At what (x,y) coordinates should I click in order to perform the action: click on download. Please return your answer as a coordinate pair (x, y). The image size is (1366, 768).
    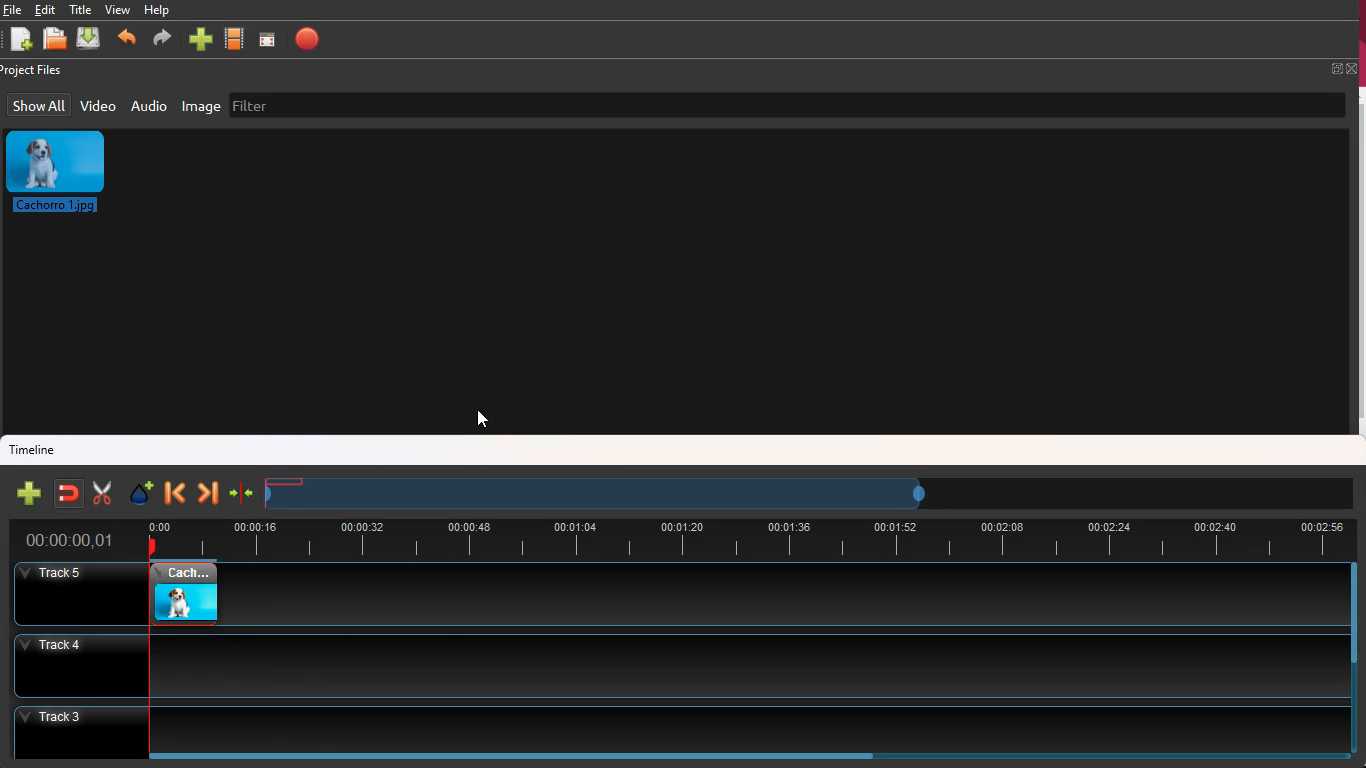
    Looking at the image, I should click on (90, 37).